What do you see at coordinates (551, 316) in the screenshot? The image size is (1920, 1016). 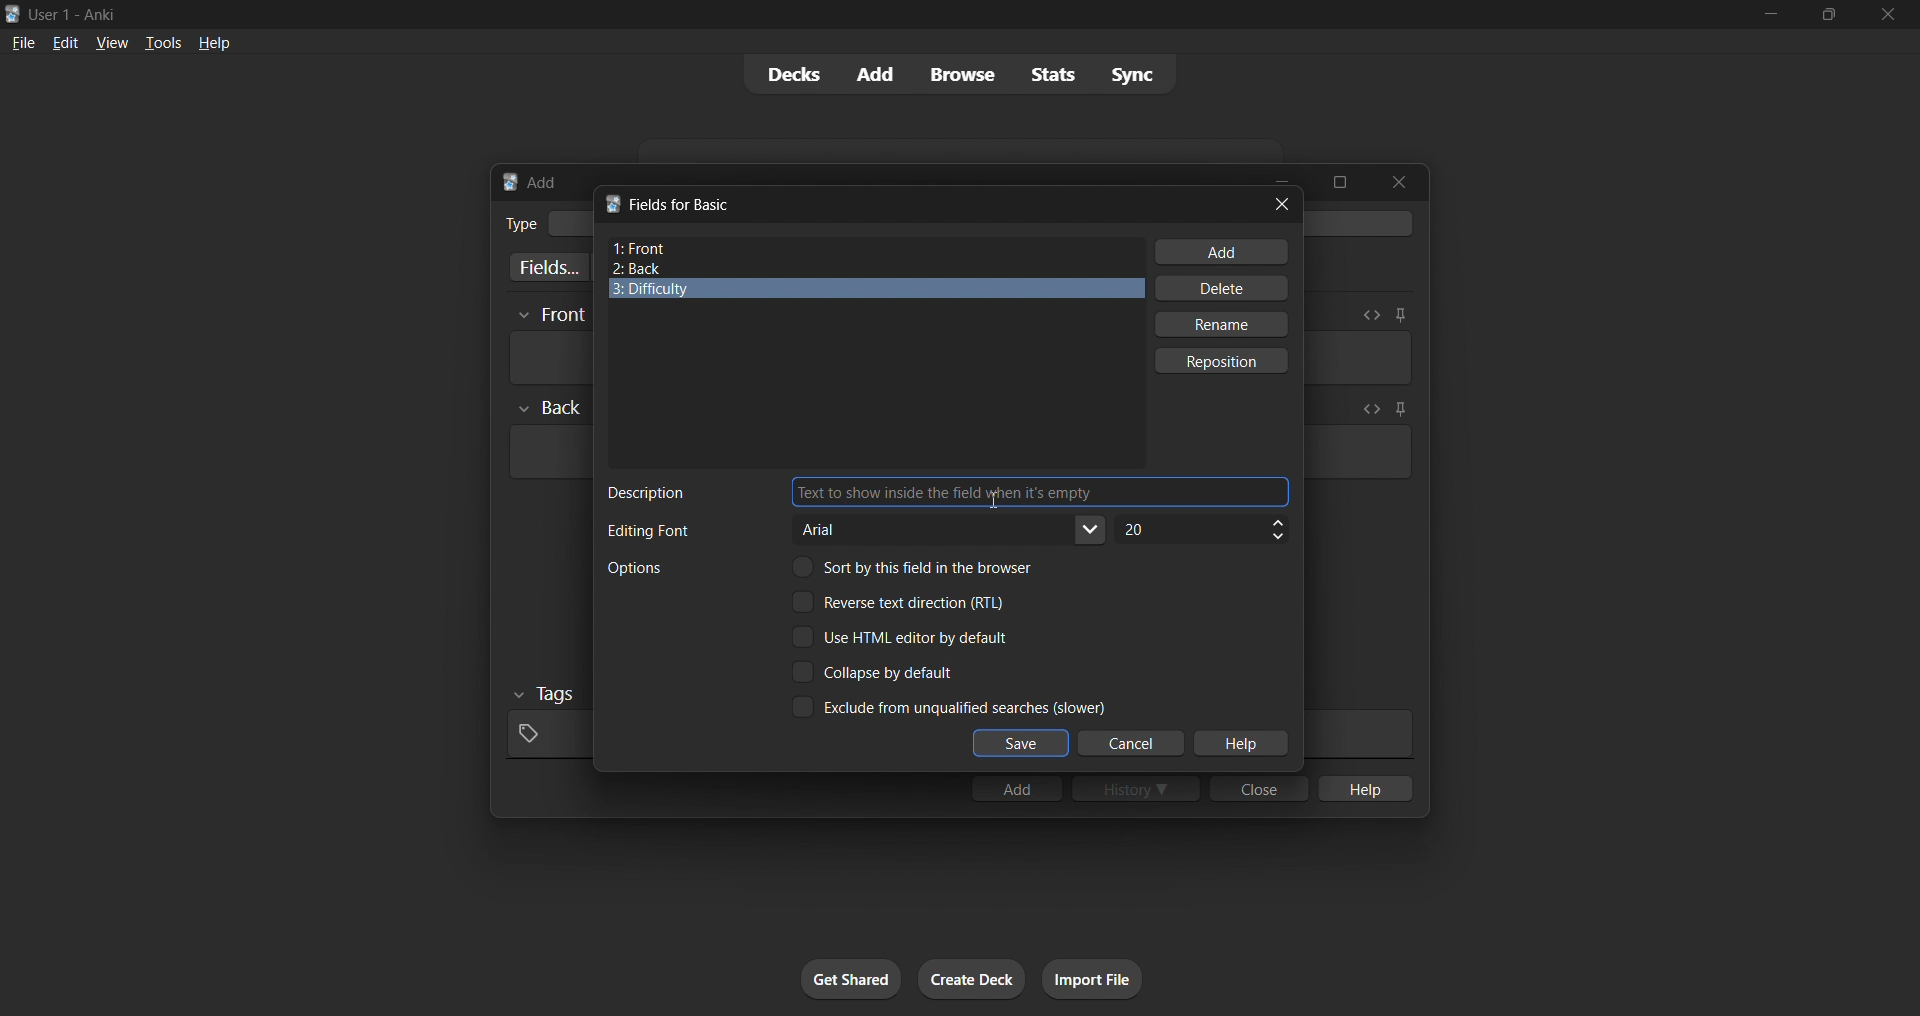 I see `` at bounding box center [551, 316].